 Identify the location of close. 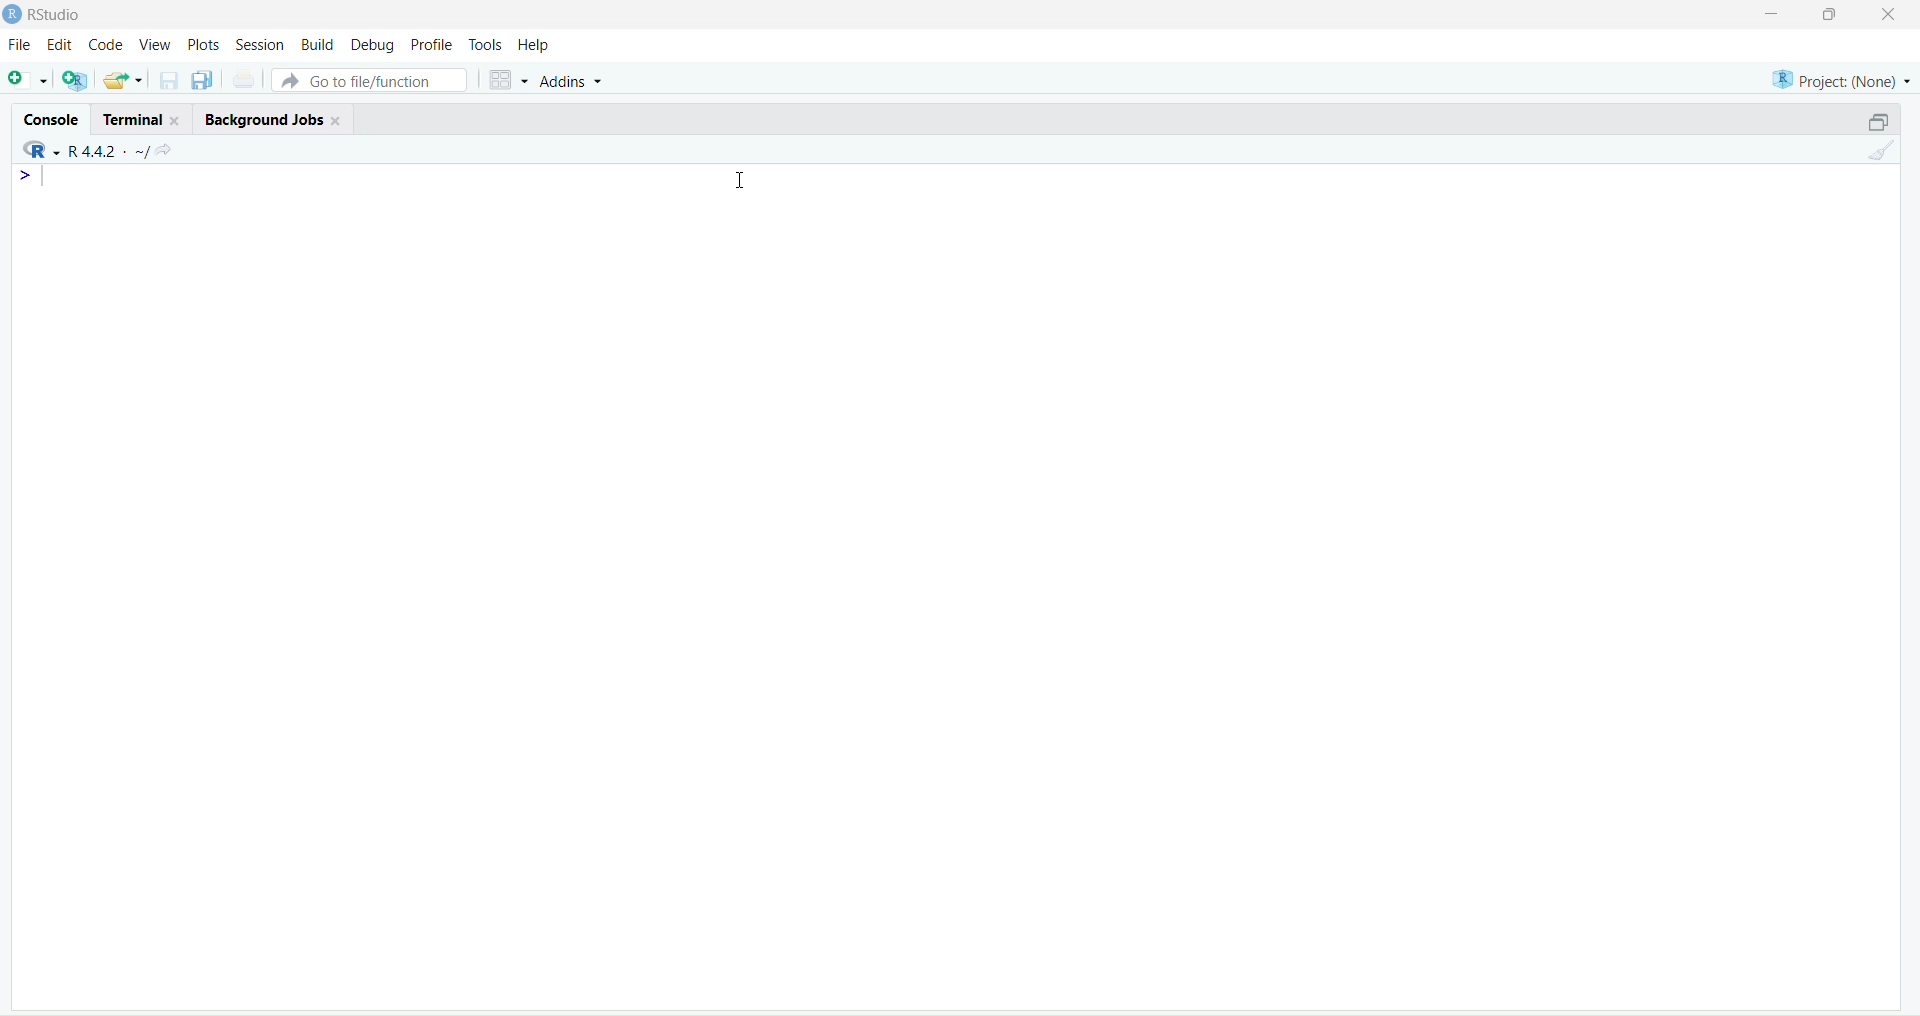
(336, 120).